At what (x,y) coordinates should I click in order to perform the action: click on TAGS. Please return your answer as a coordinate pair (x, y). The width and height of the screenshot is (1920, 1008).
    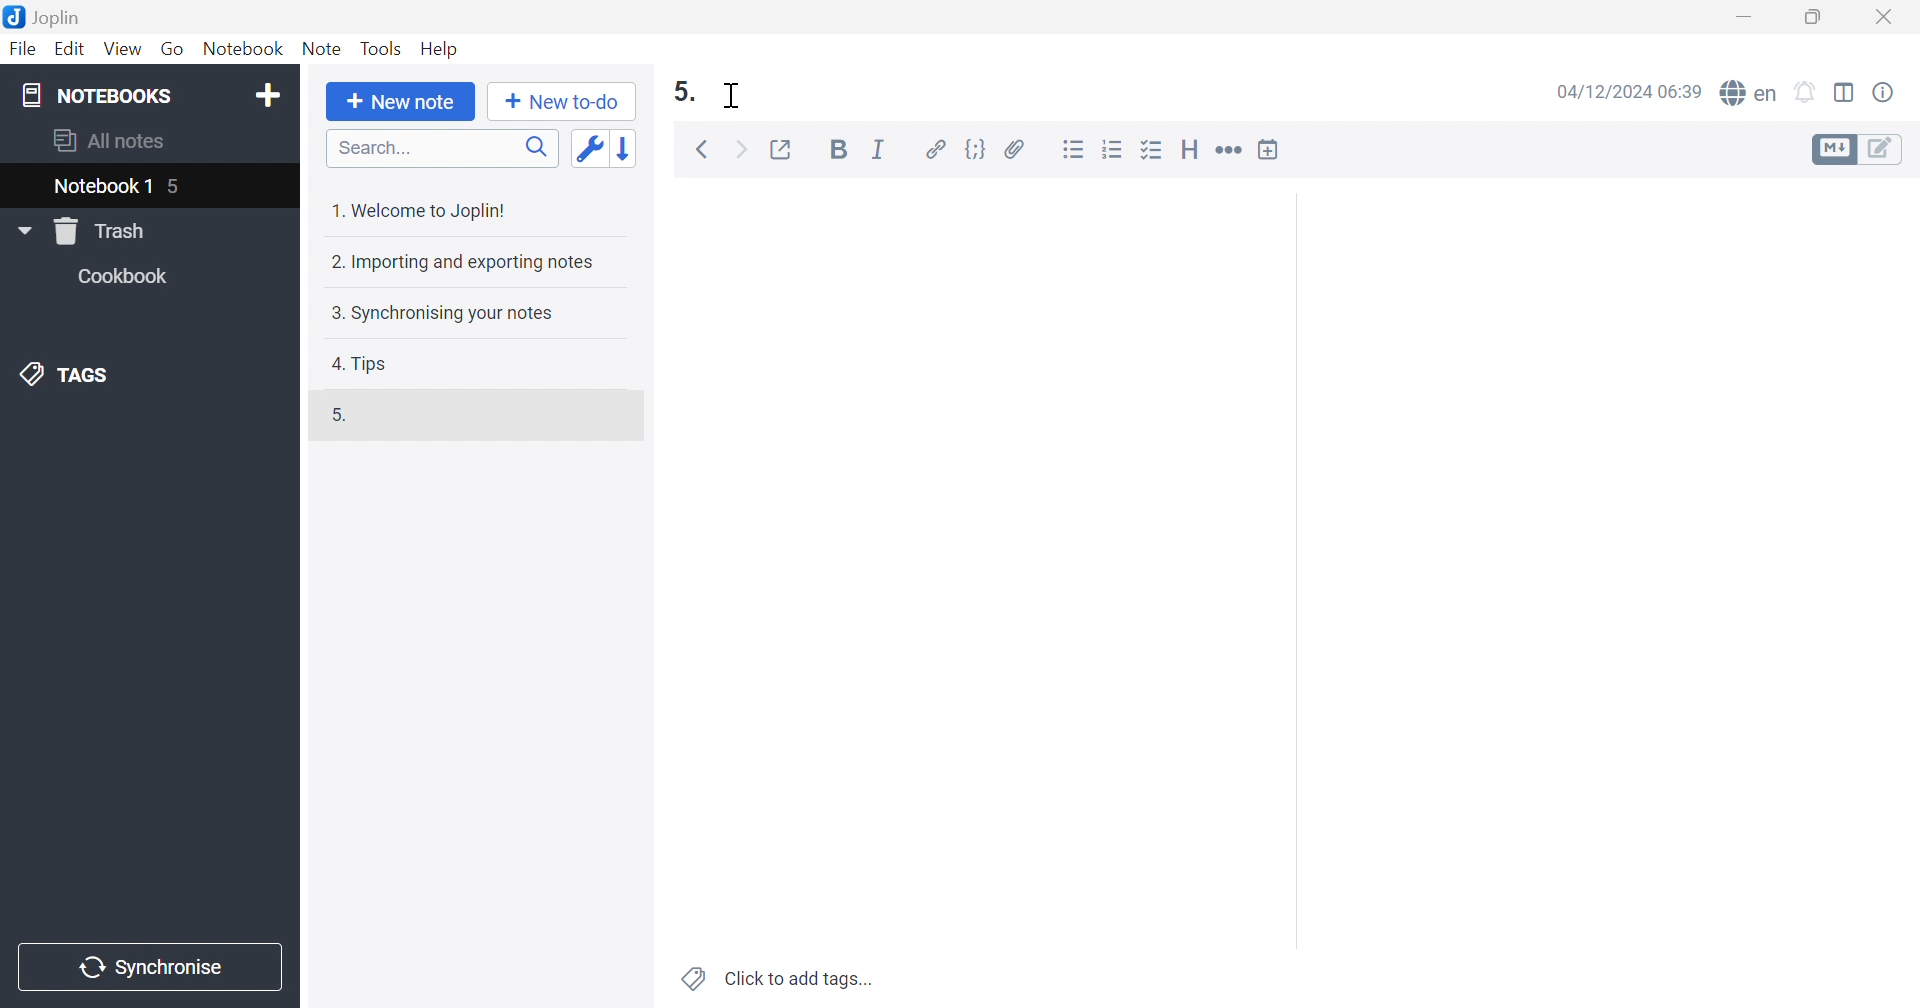
    Looking at the image, I should click on (75, 375).